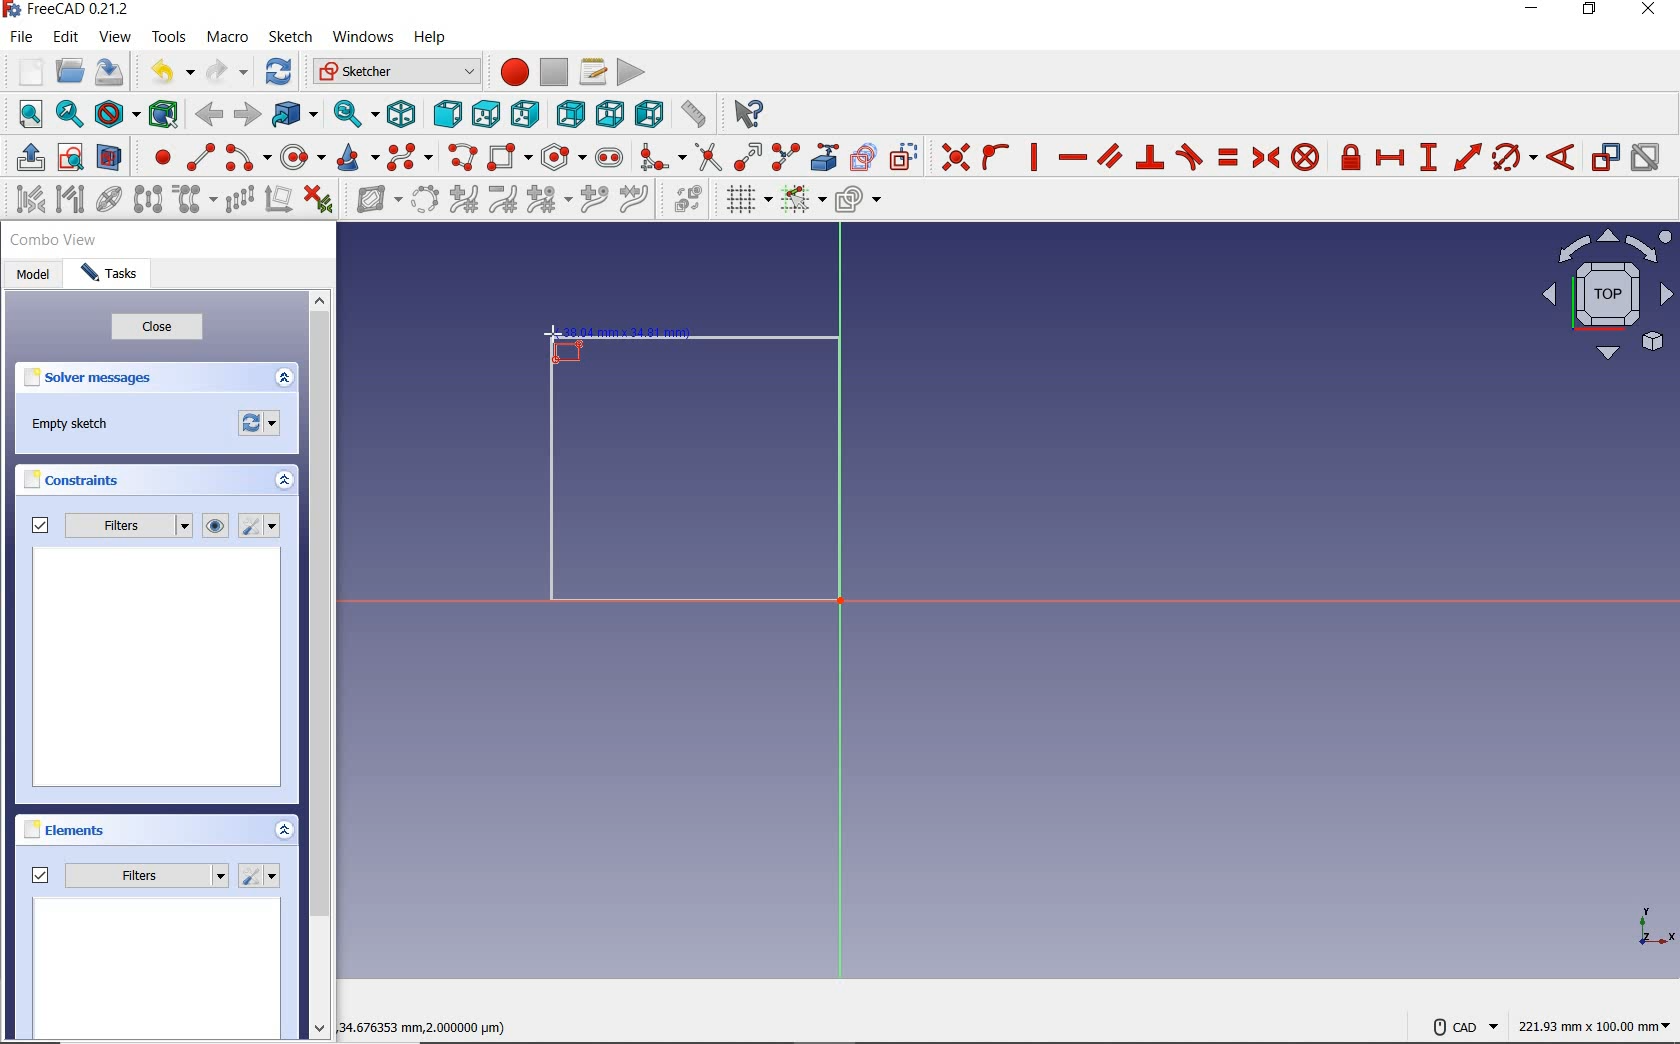 The width and height of the screenshot is (1680, 1044). I want to click on ssttings, so click(262, 527).